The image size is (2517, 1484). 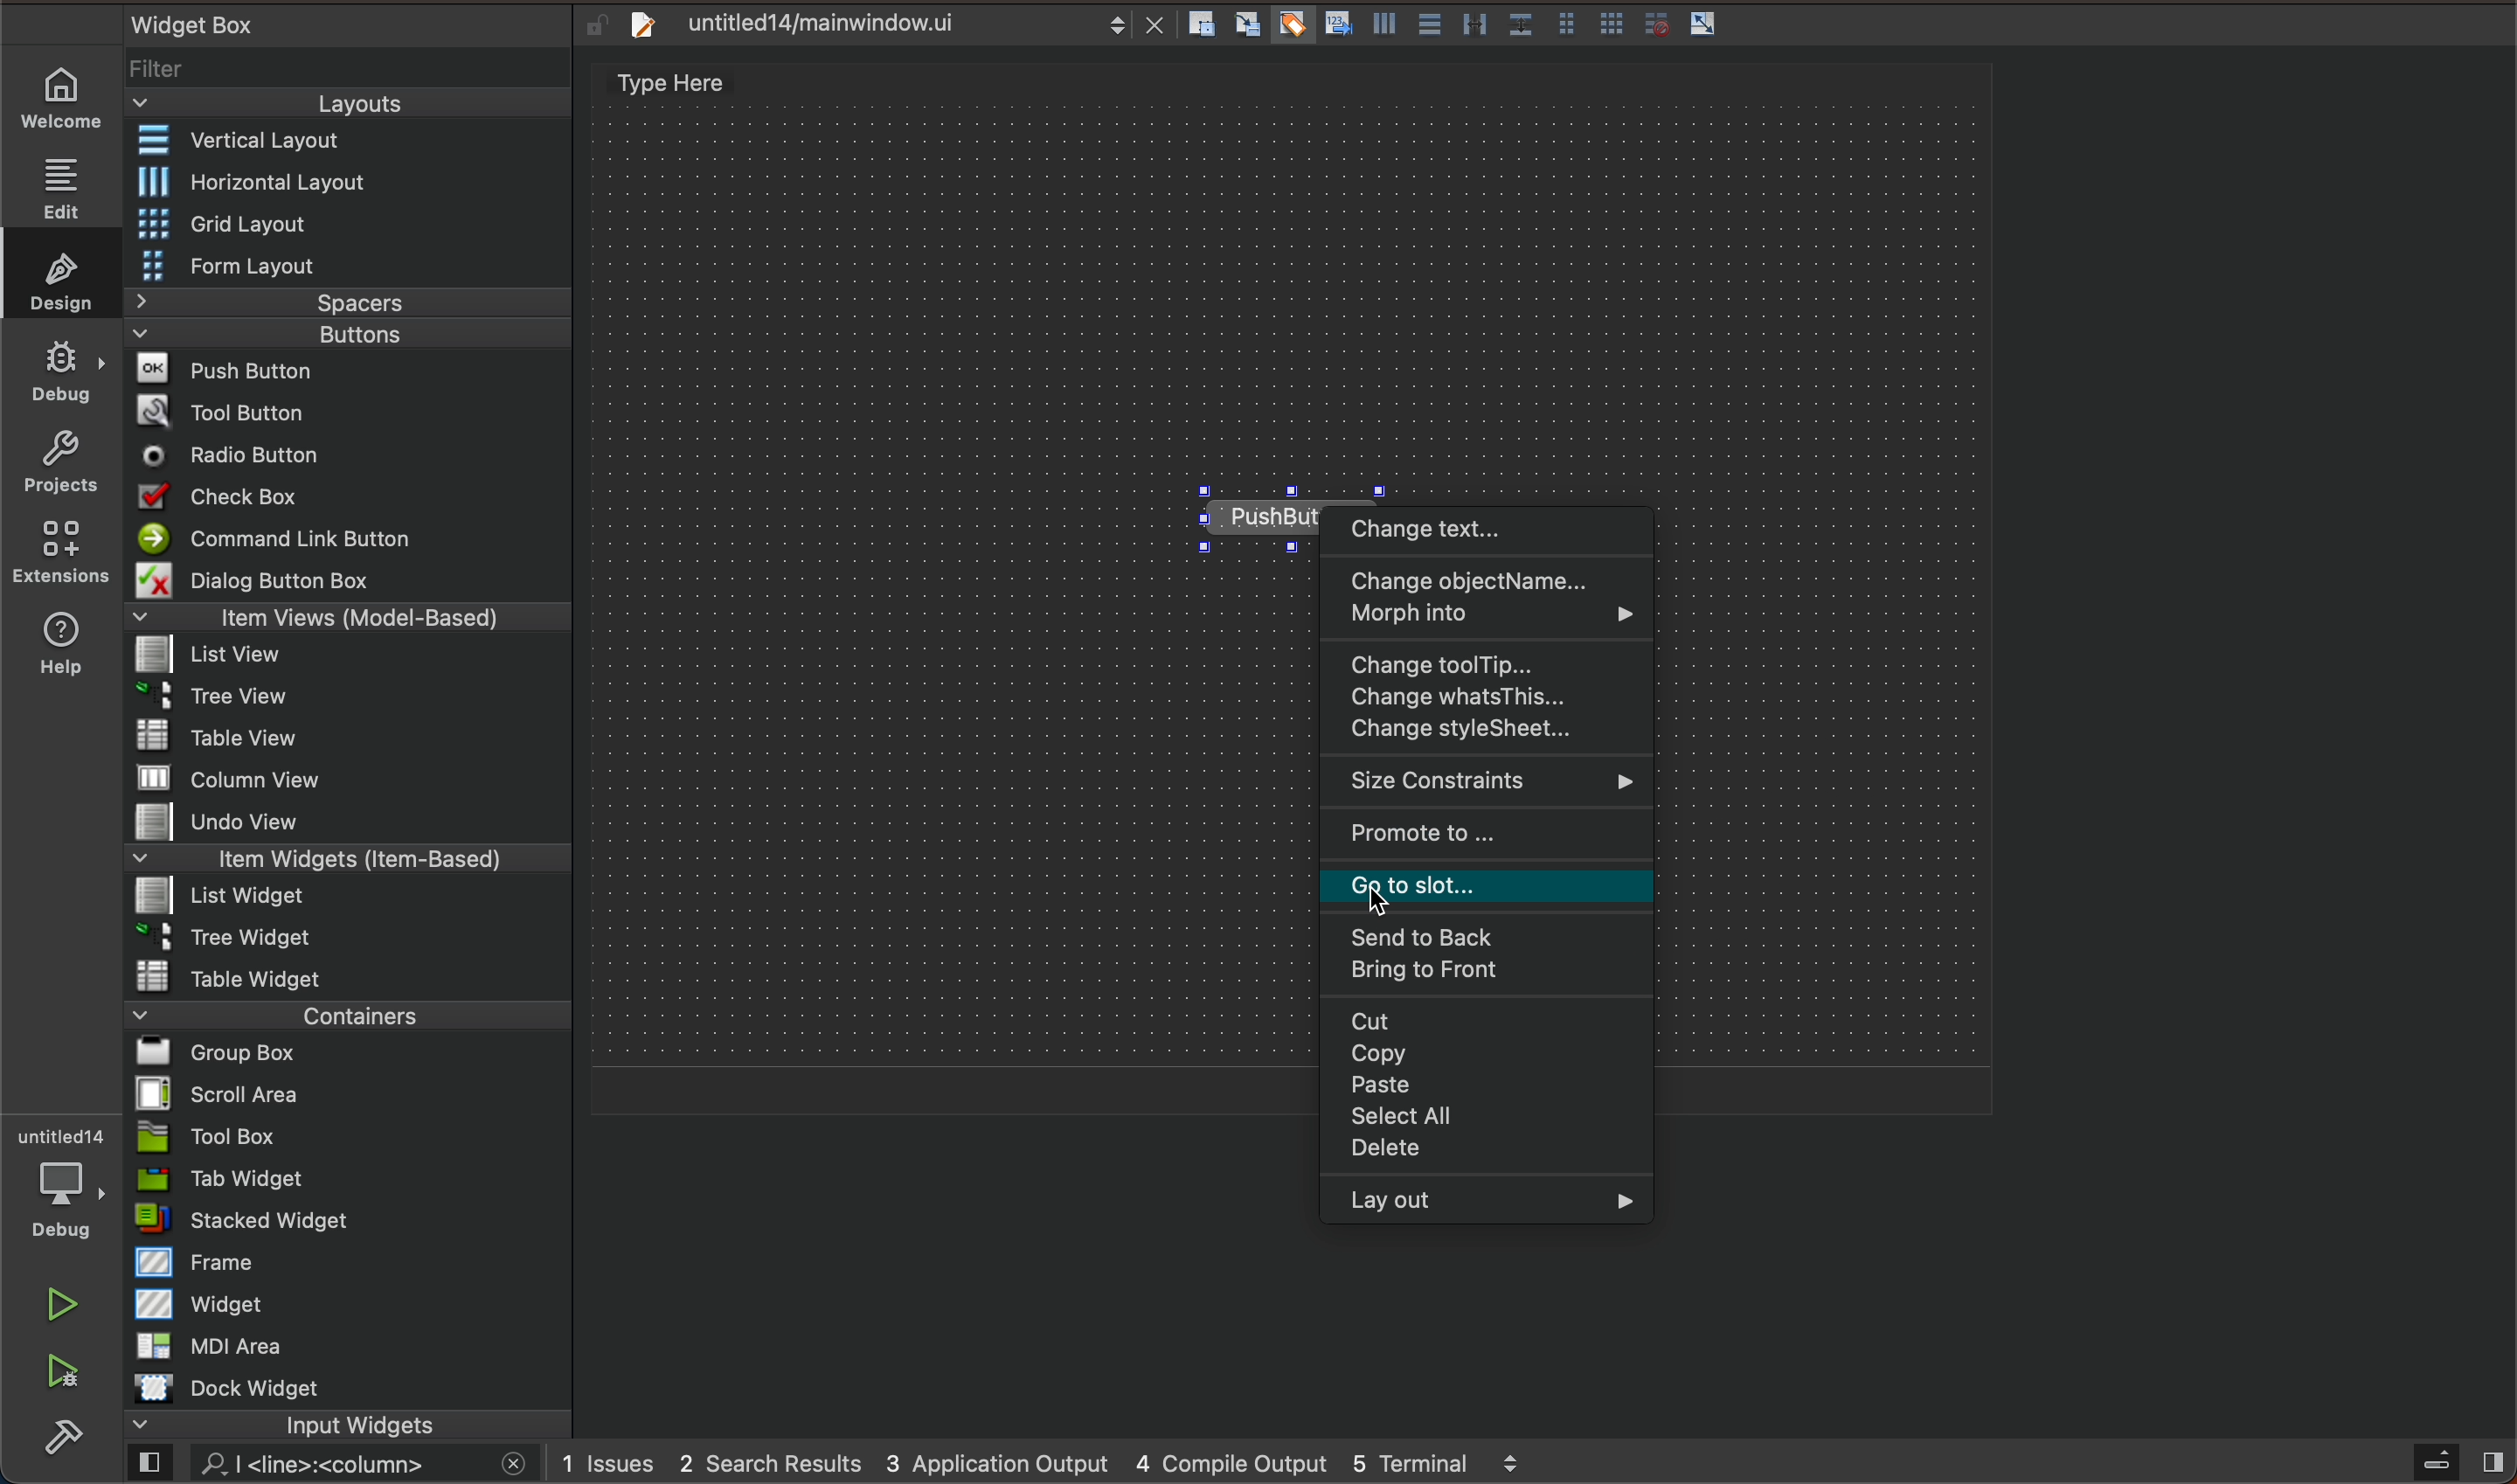 What do you see at coordinates (67, 187) in the screenshot?
I see `EDIT` at bounding box center [67, 187].